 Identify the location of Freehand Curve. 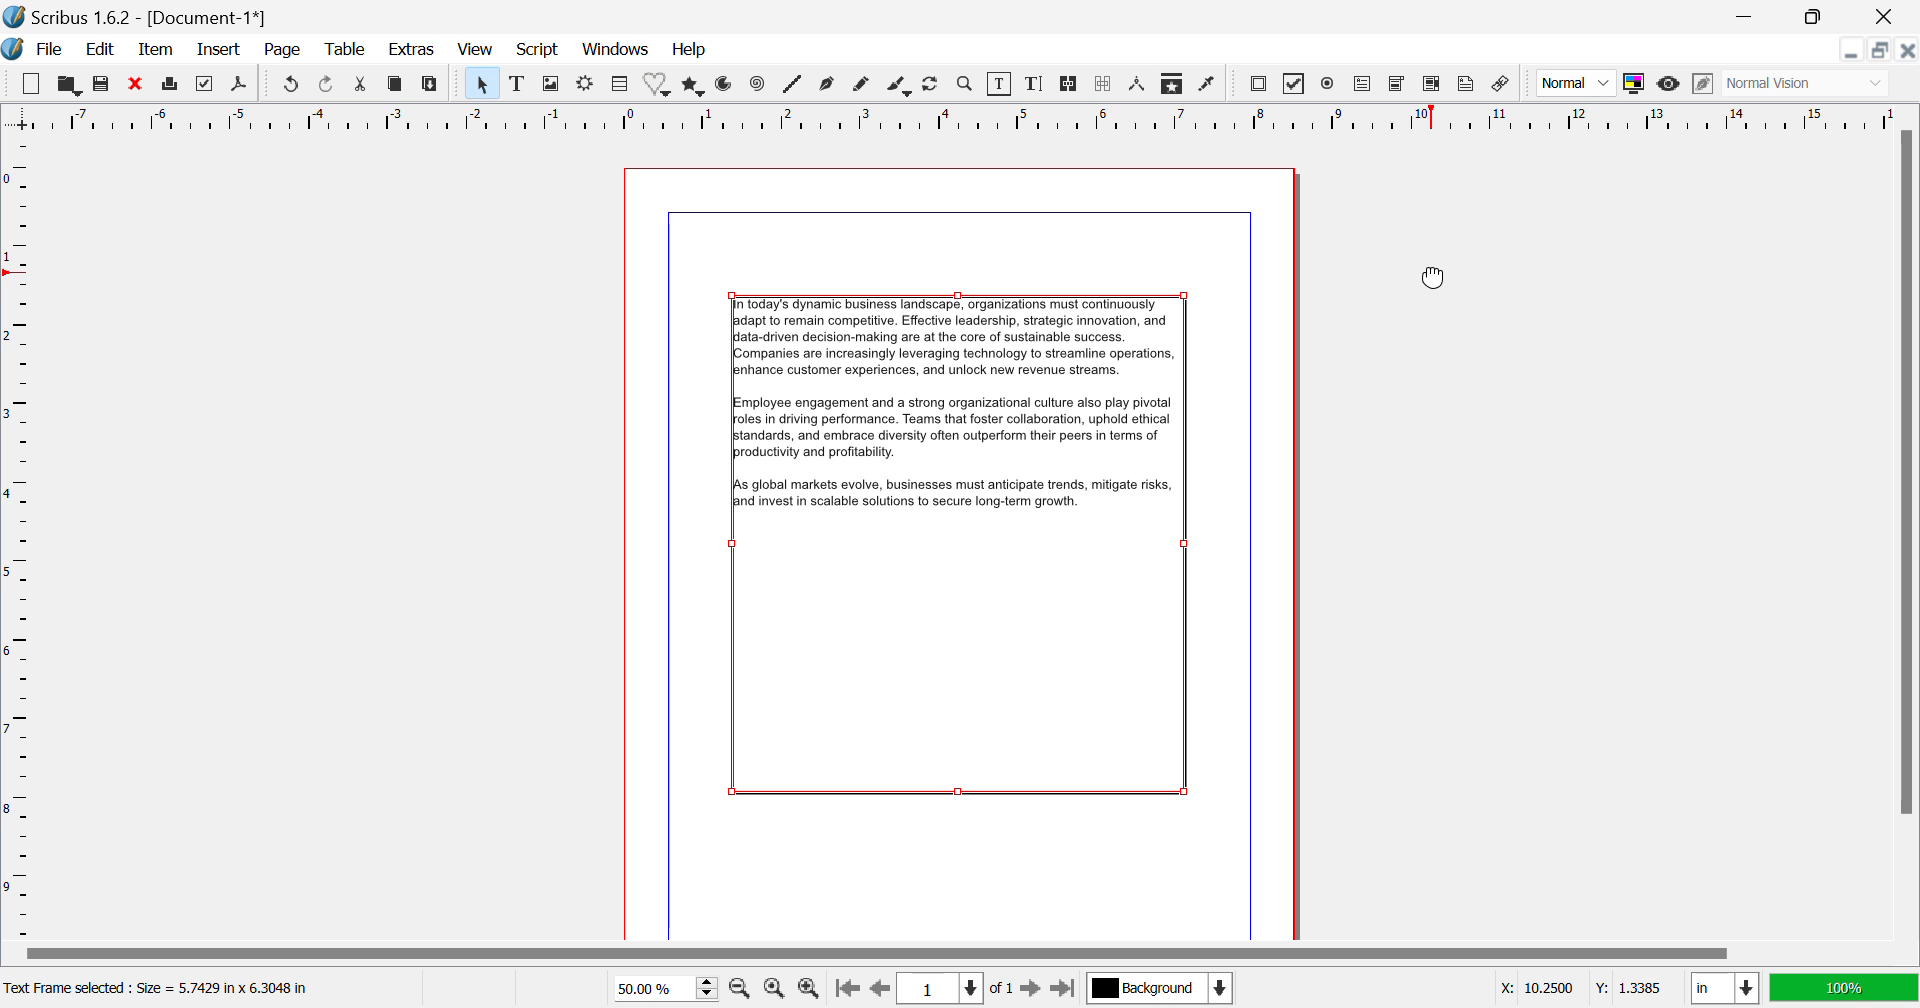
(858, 85).